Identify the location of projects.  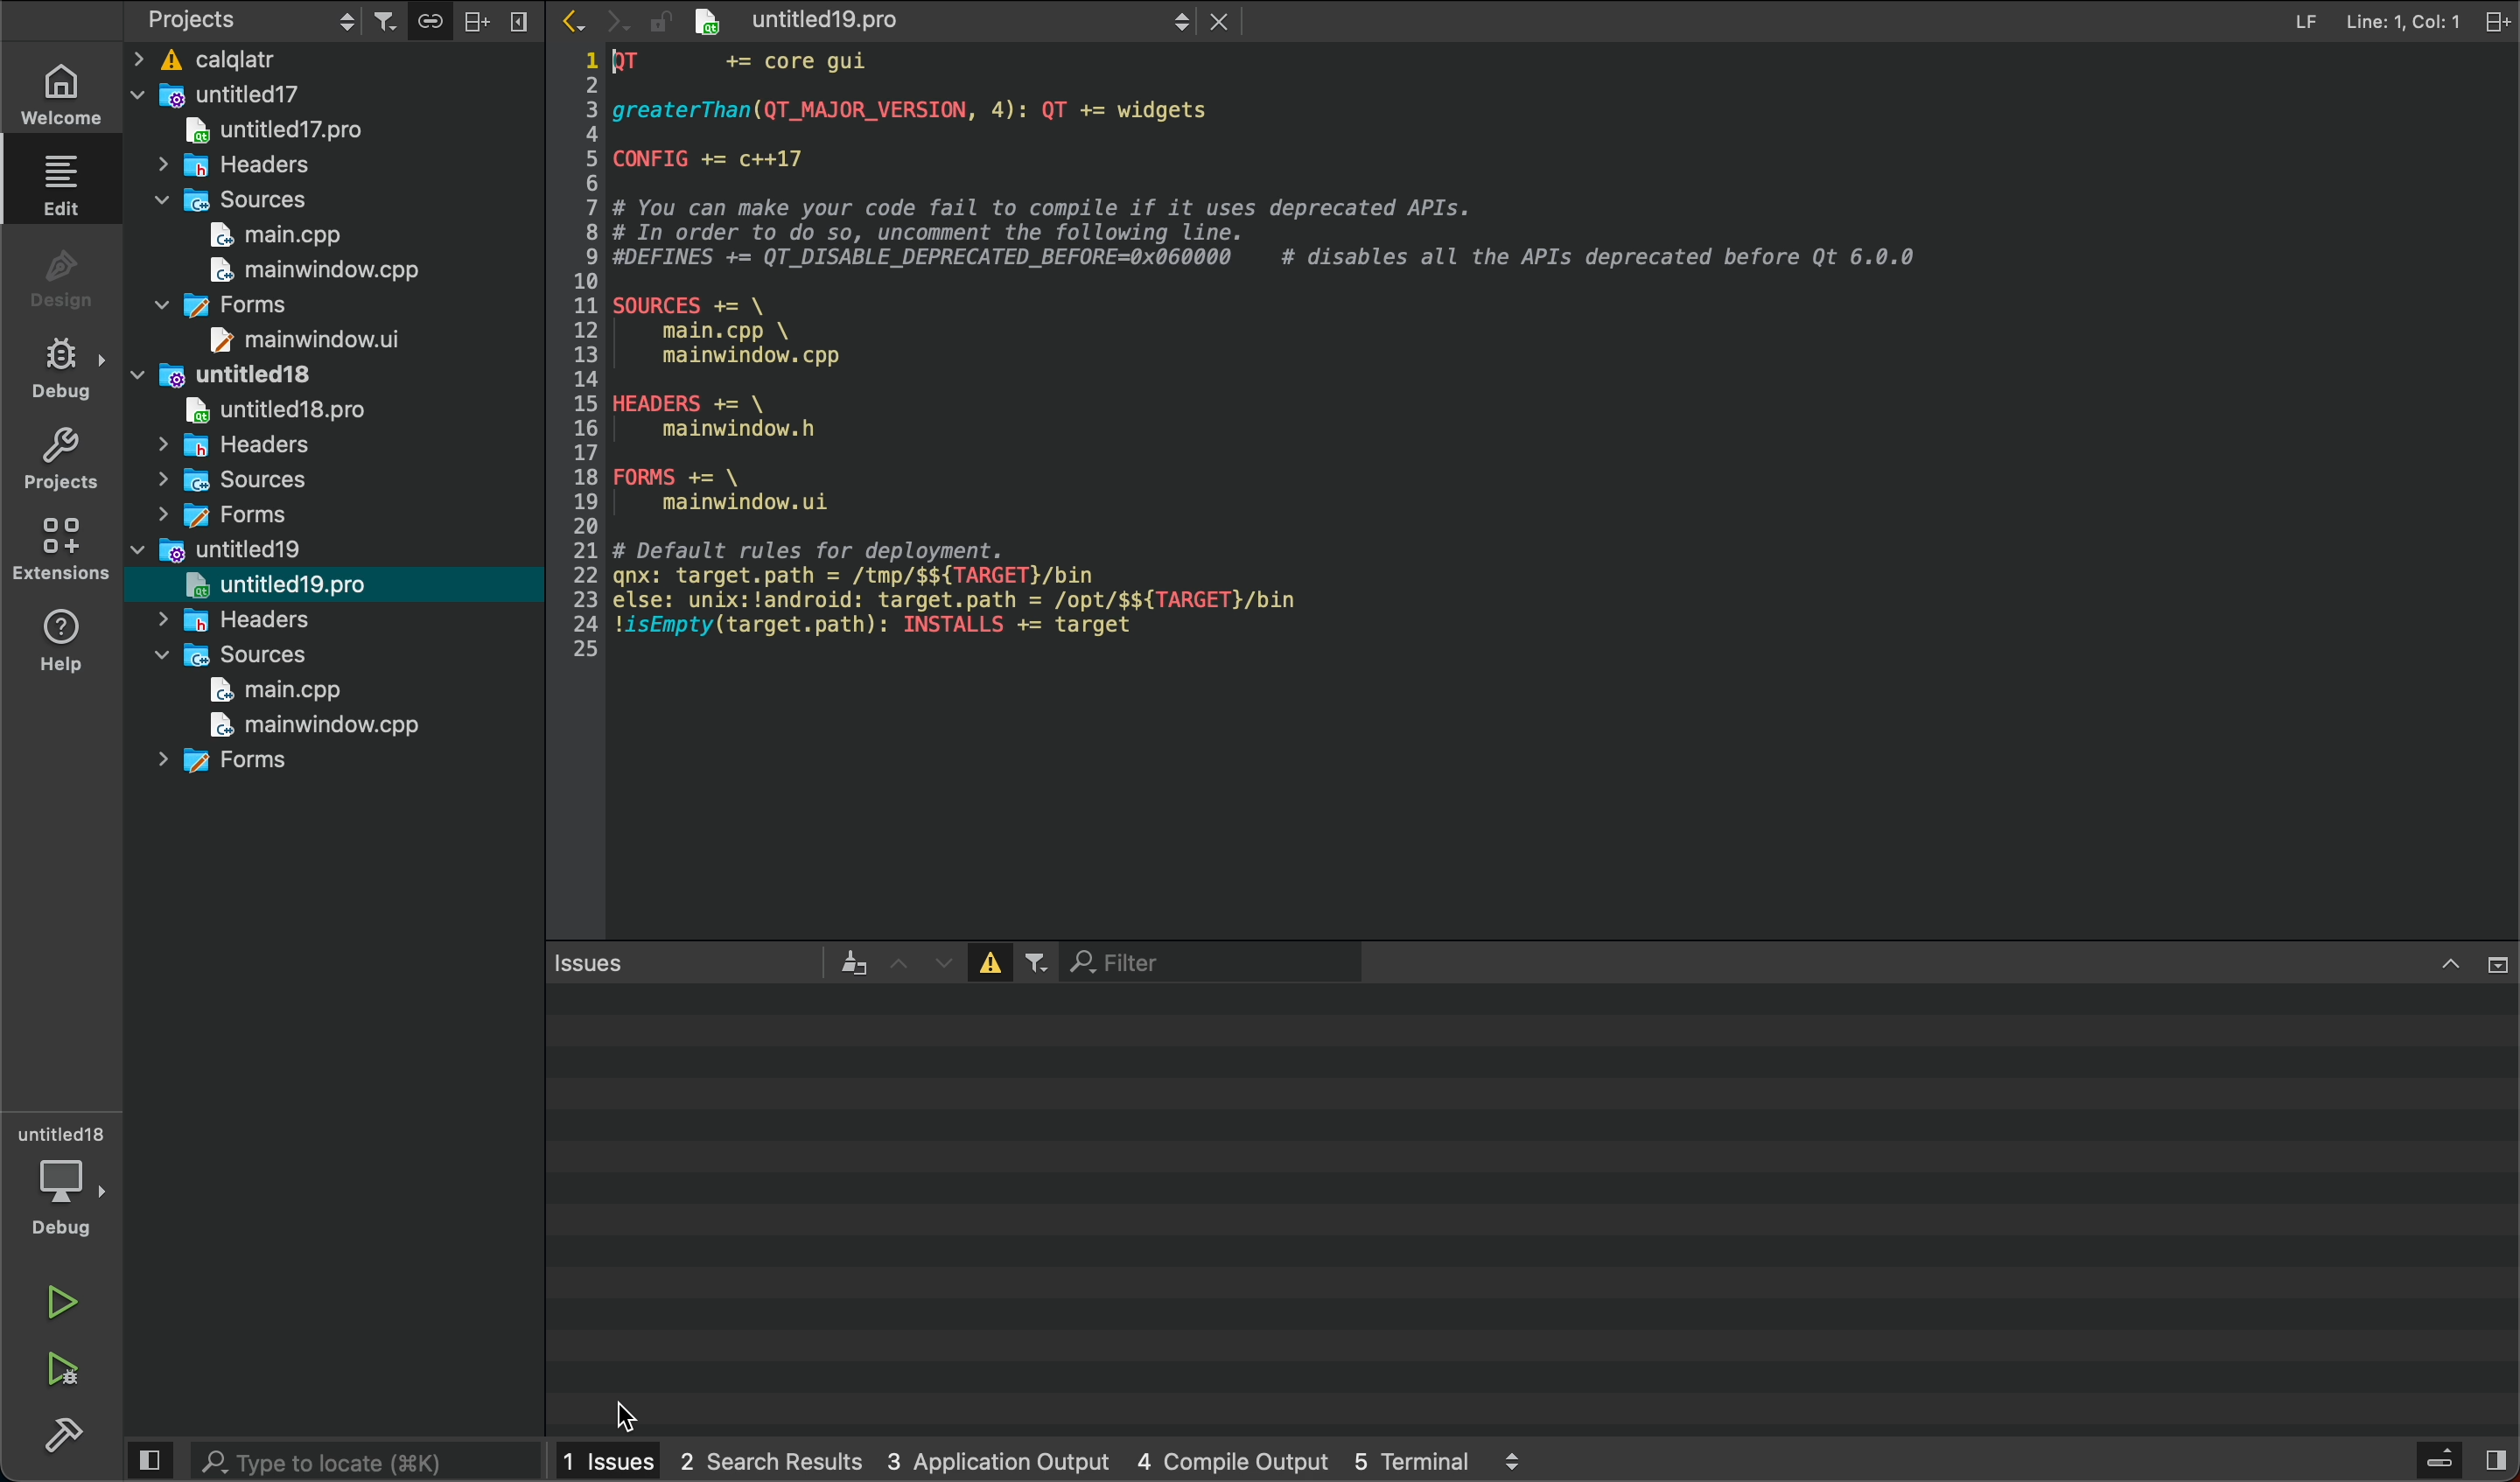
(62, 458).